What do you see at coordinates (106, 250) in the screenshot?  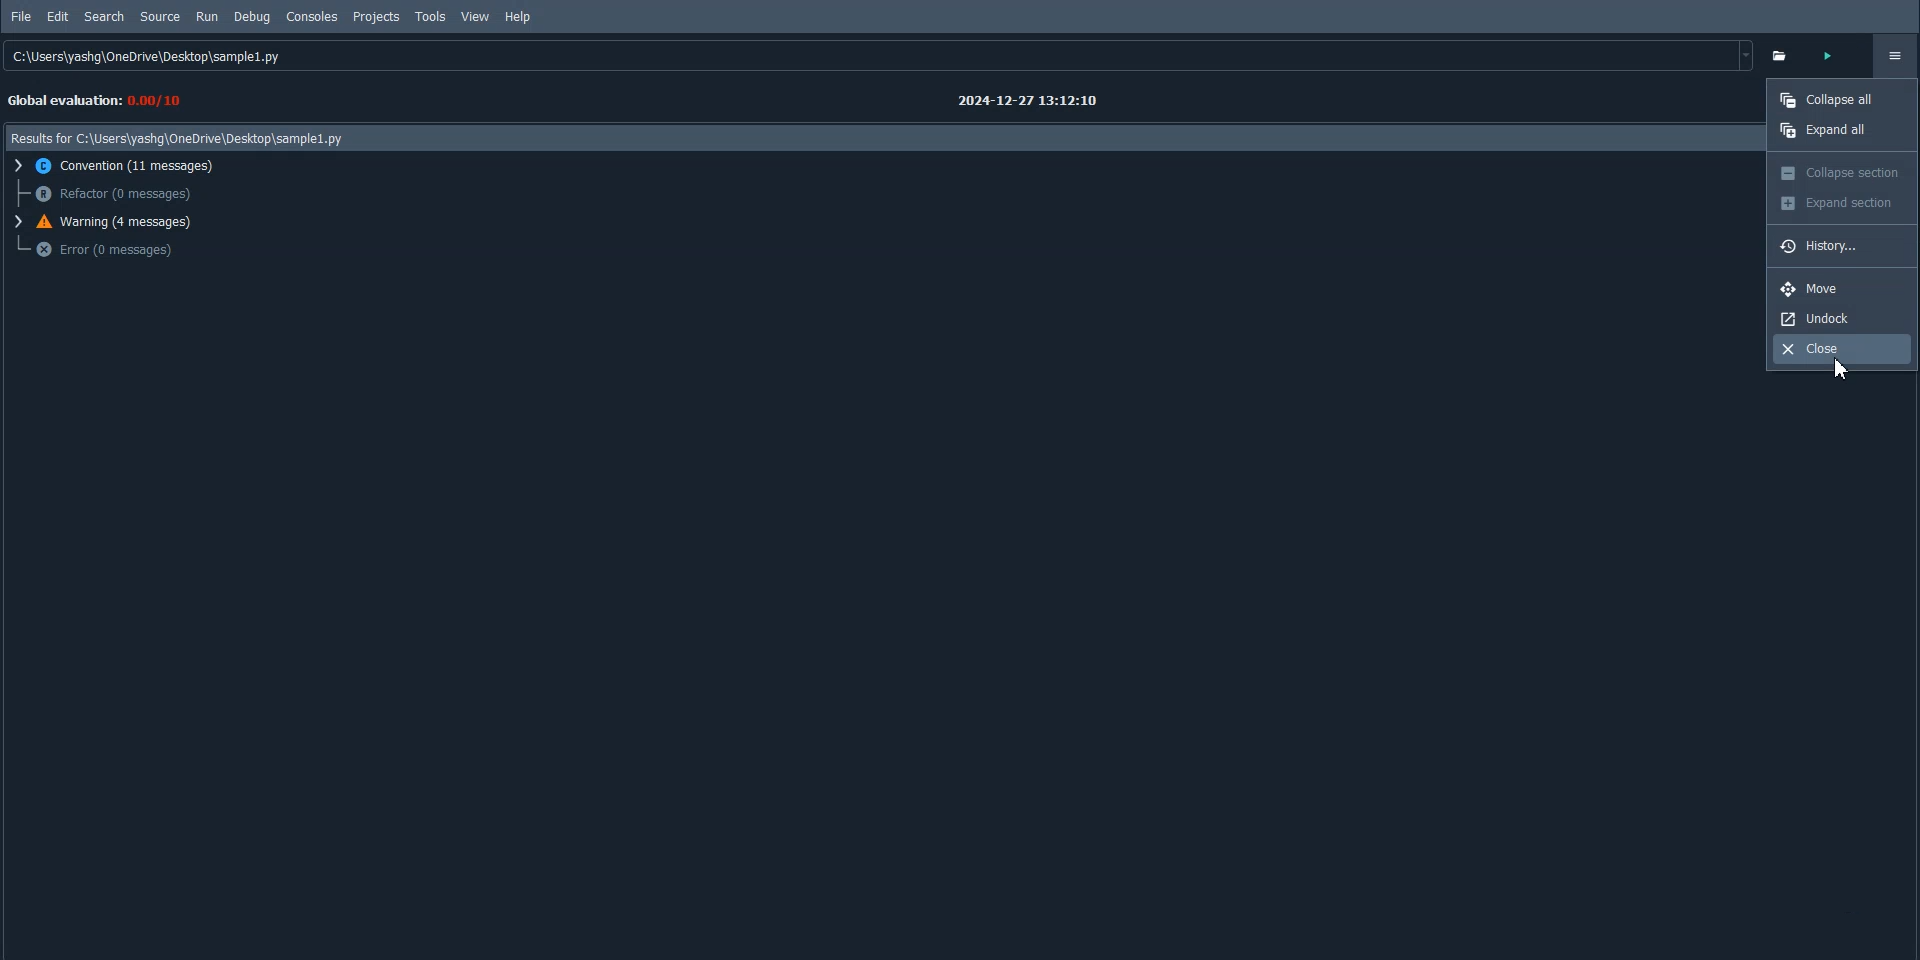 I see `Error` at bounding box center [106, 250].